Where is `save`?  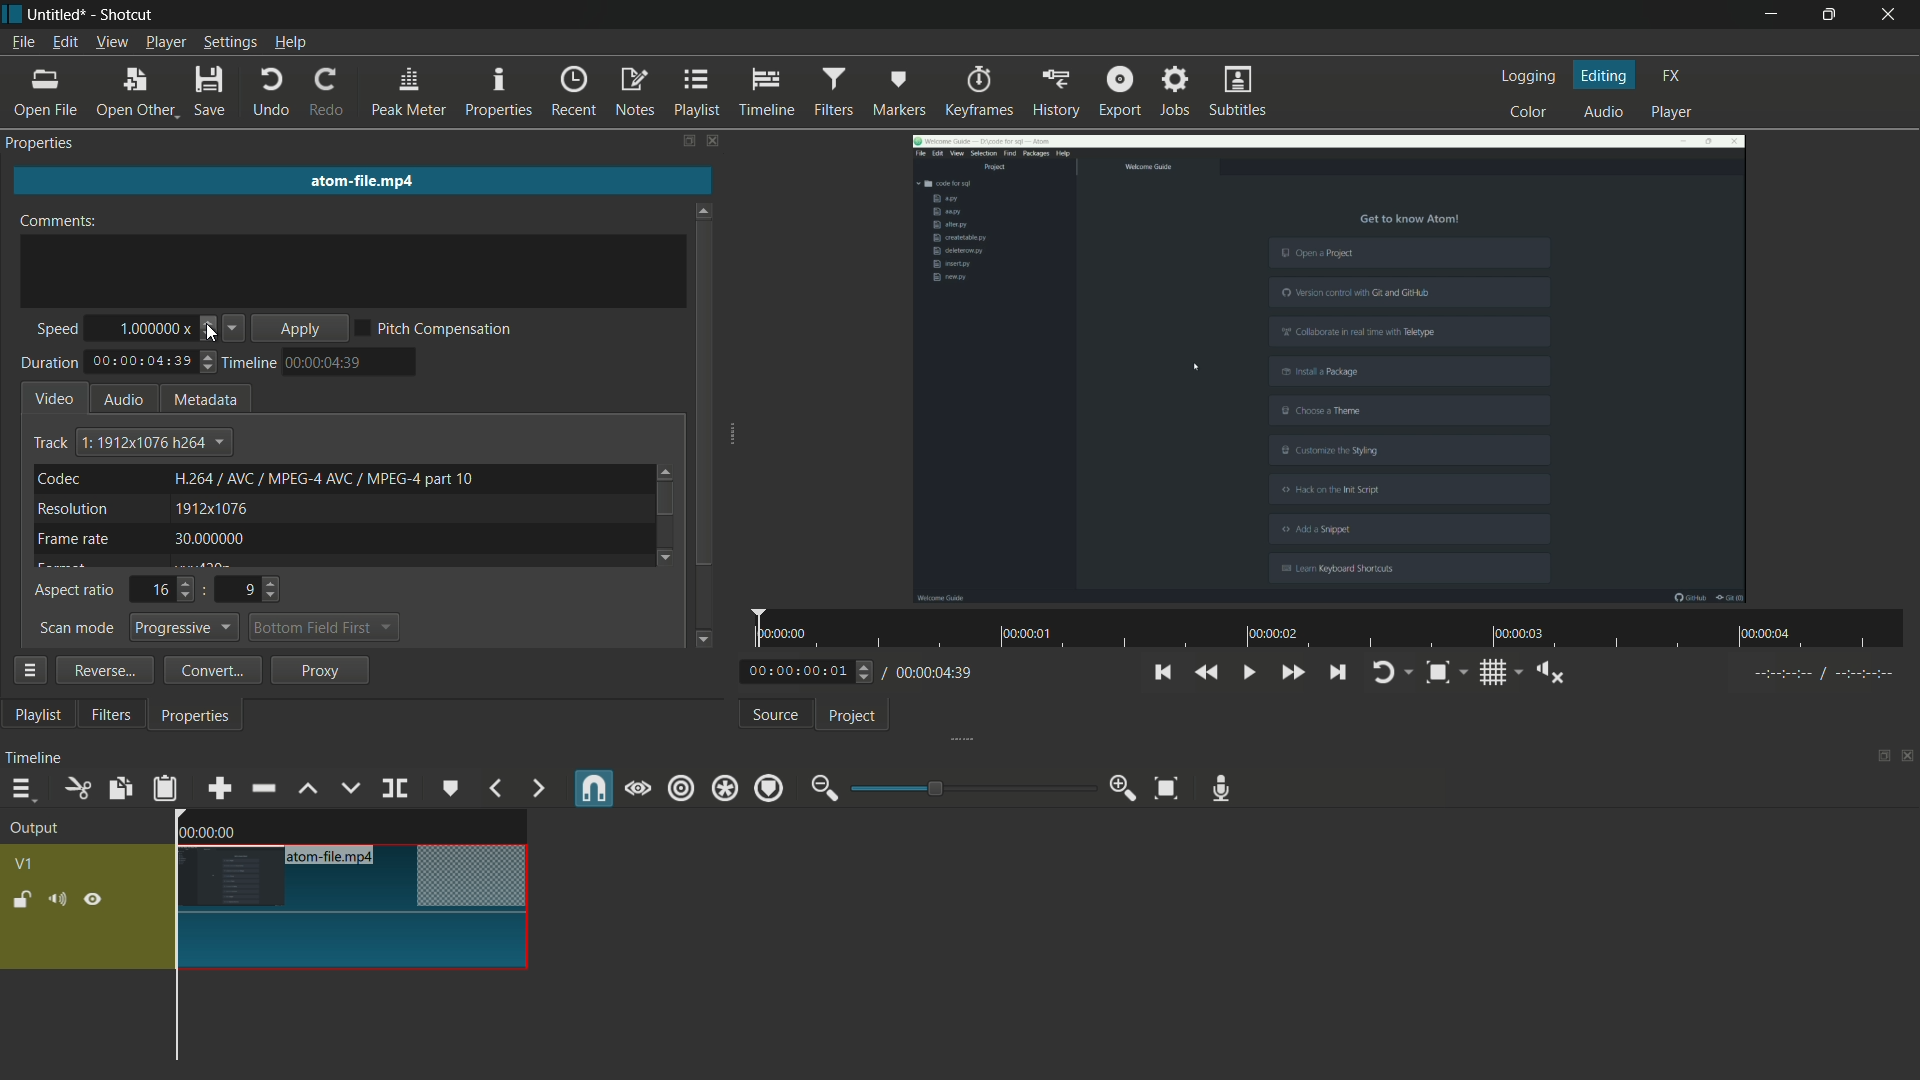 save is located at coordinates (211, 93).